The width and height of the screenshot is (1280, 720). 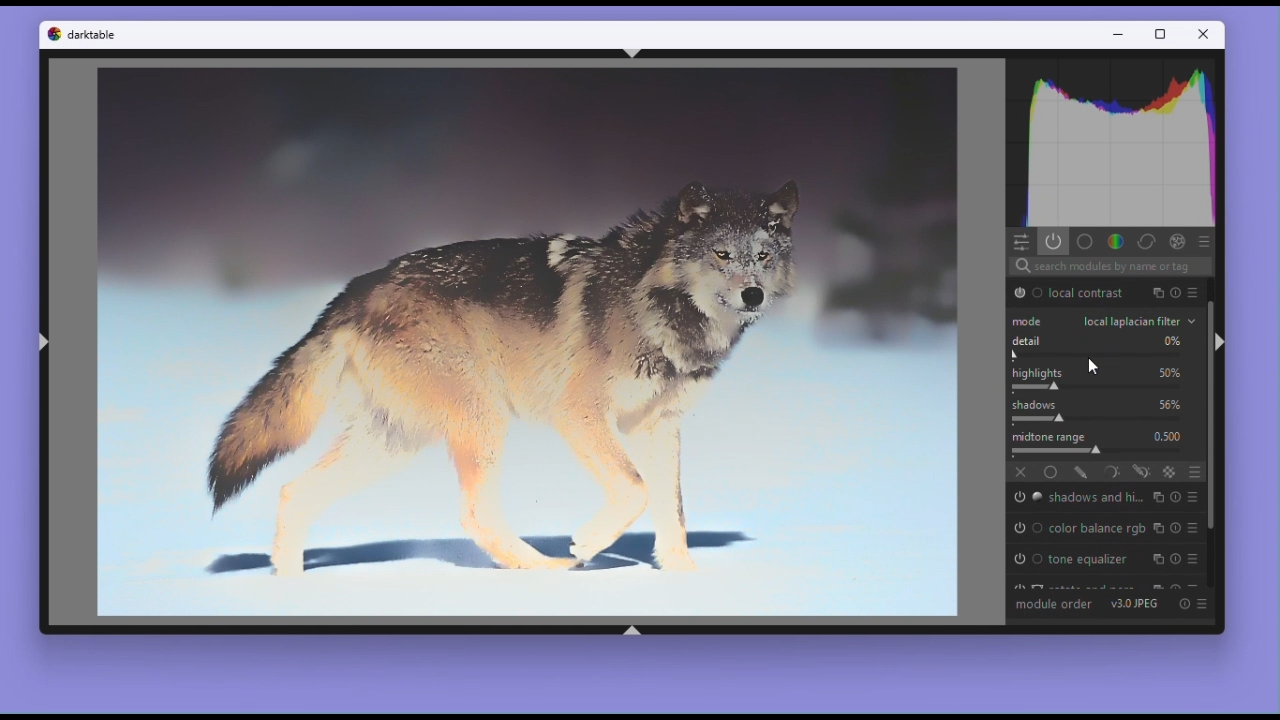 I want to click on V 3.0 JPEG, so click(x=1136, y=604).